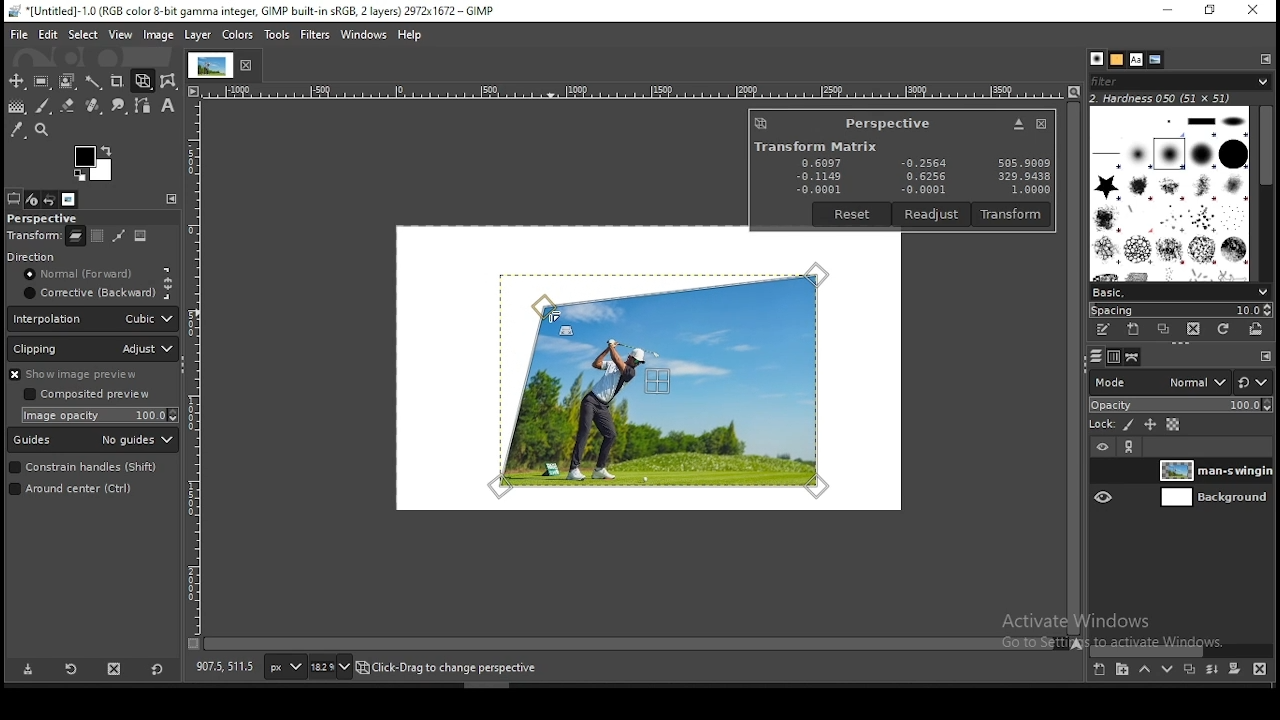 This screenshot has height=720, width=1280. I want to click on constraint handles (shift), so click(84, 468).